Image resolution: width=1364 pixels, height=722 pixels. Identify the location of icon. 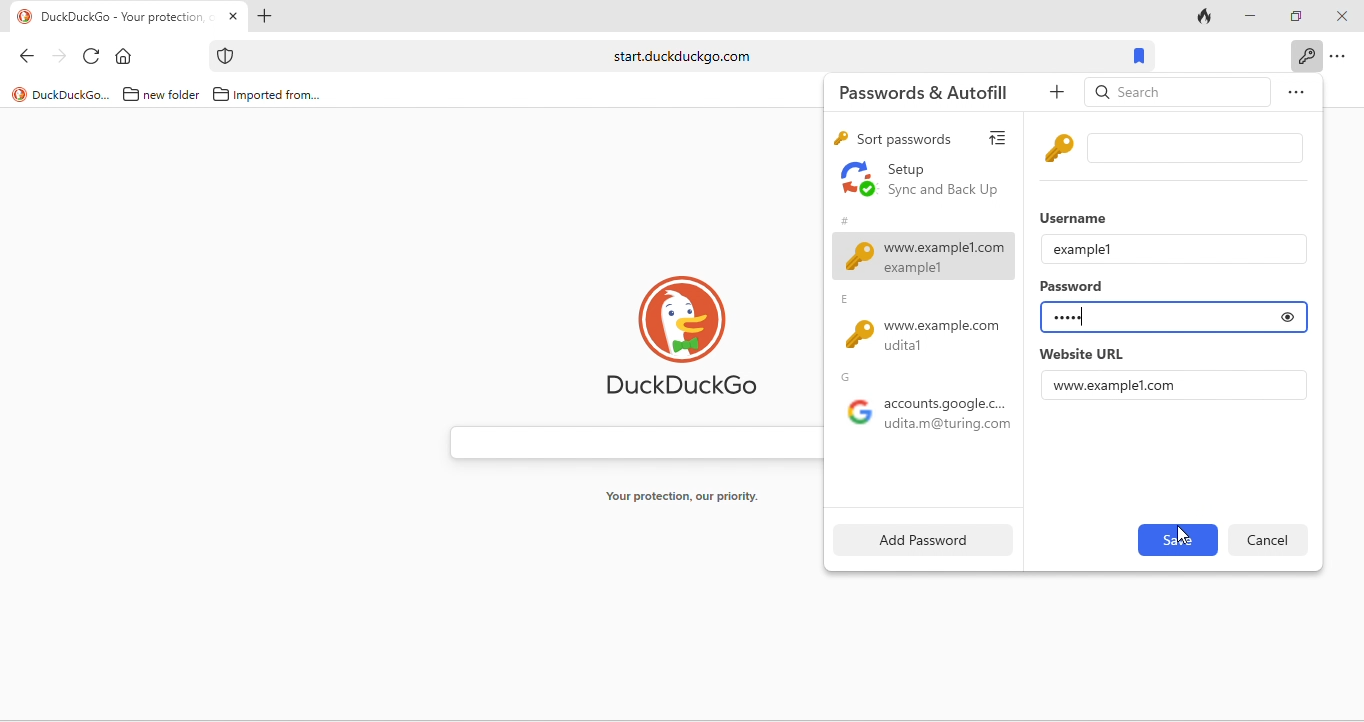
(227, 56).